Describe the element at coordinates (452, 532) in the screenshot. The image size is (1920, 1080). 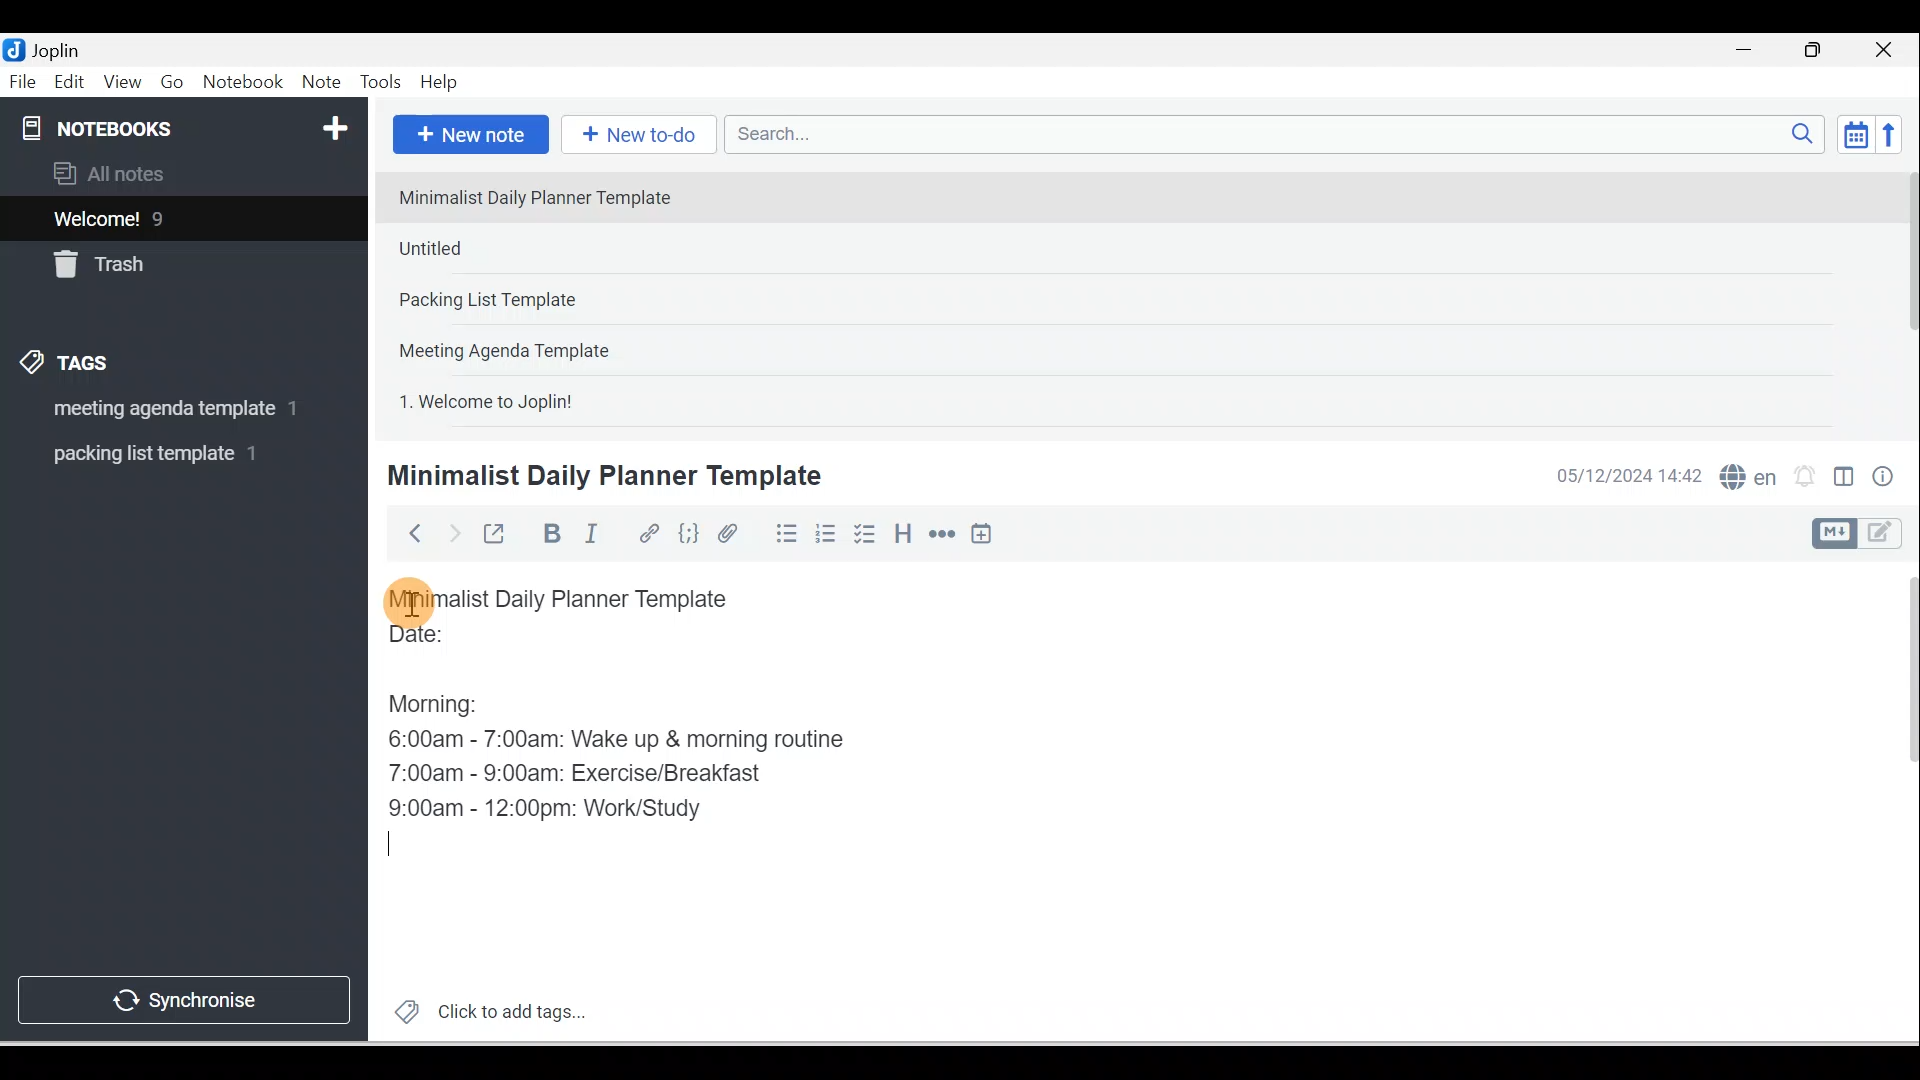
I see `Forward` at that location.